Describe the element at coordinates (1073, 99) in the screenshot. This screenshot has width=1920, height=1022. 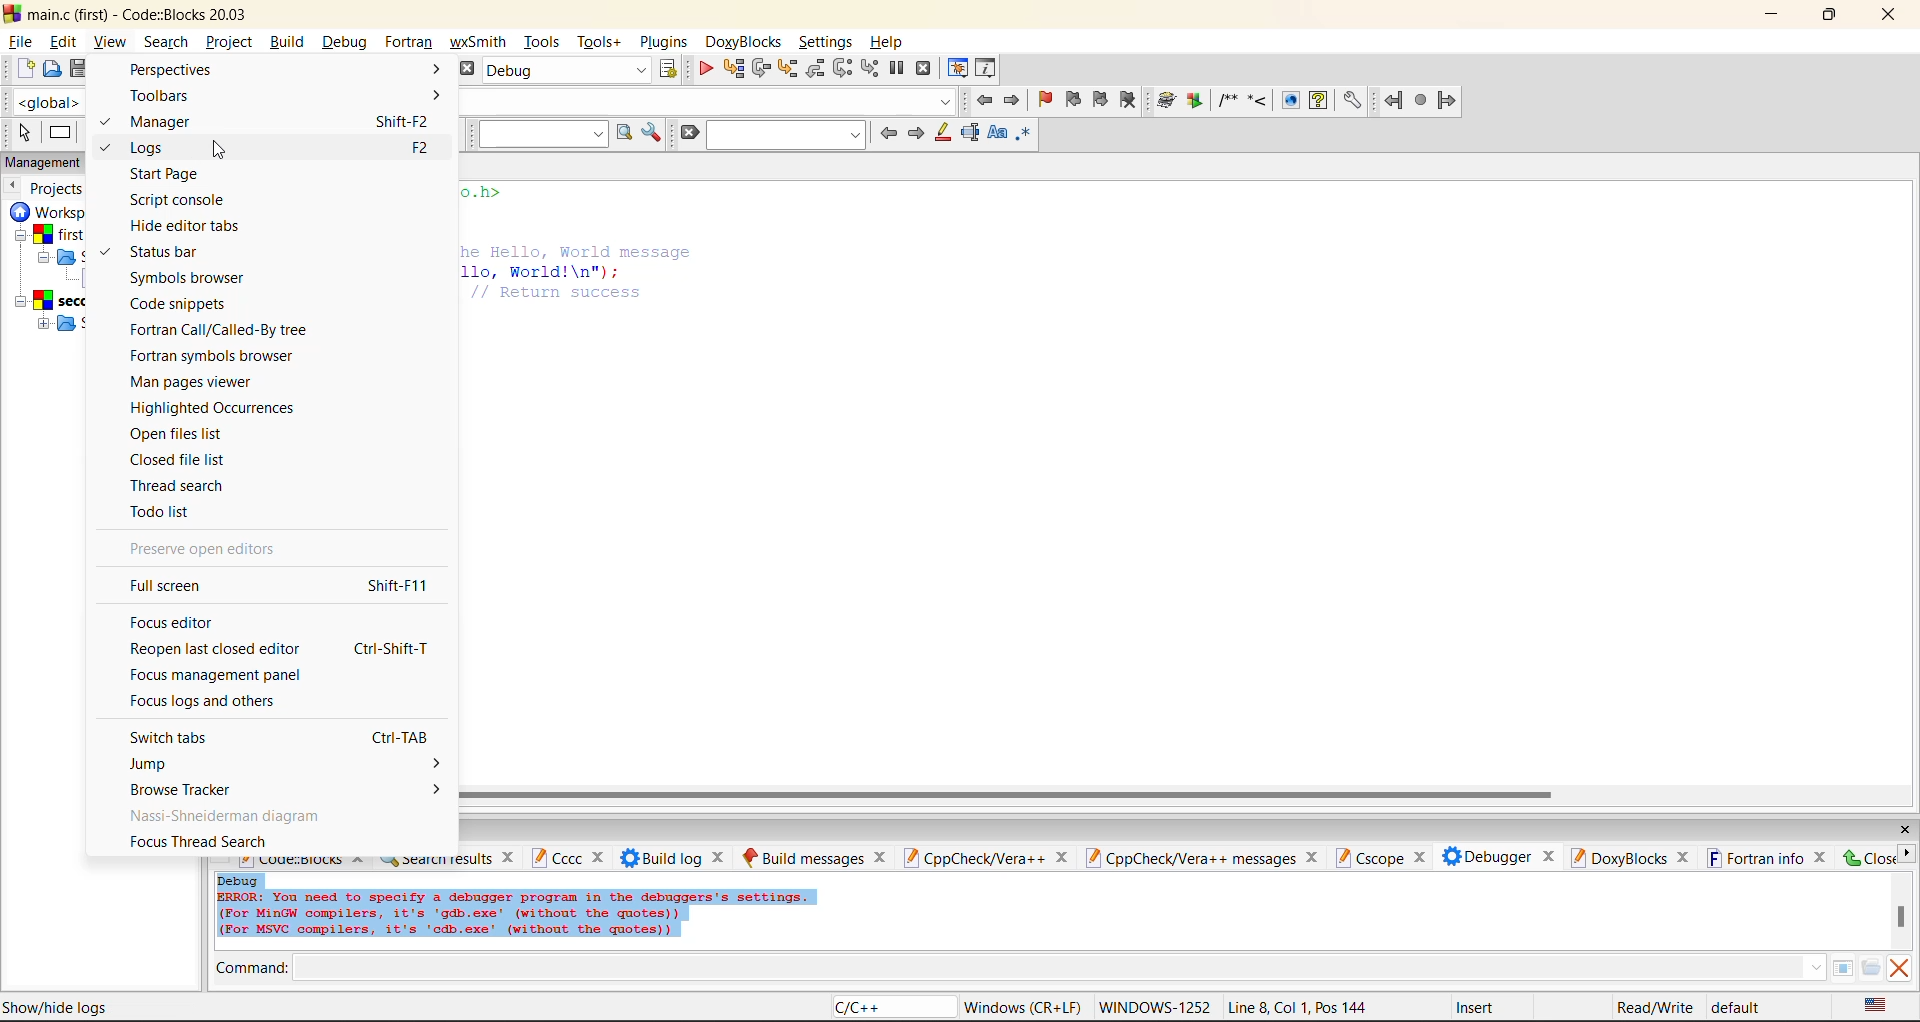
I see `previous bookmark` at that location.